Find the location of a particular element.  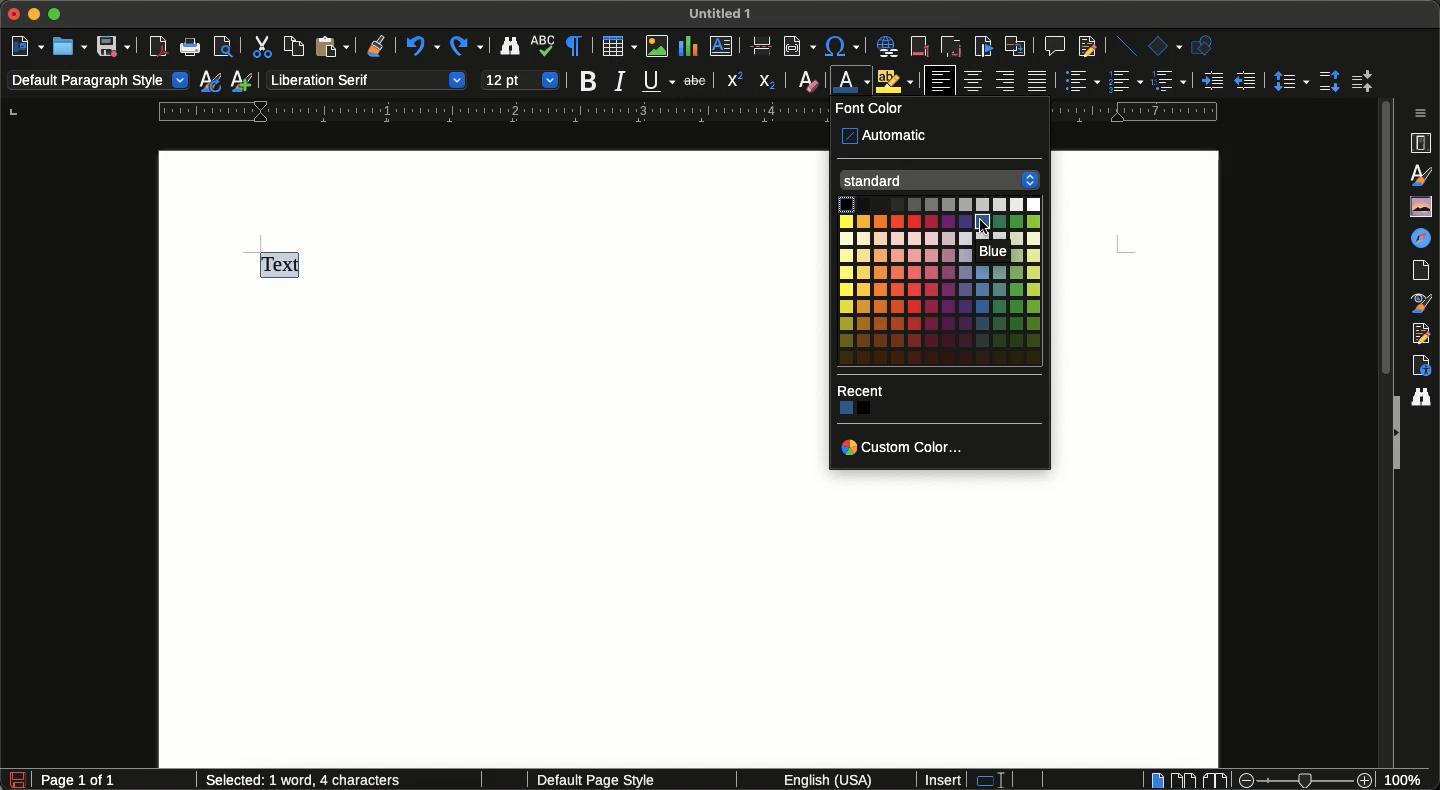

Toggle print preview is located at coordinates (224, 49).